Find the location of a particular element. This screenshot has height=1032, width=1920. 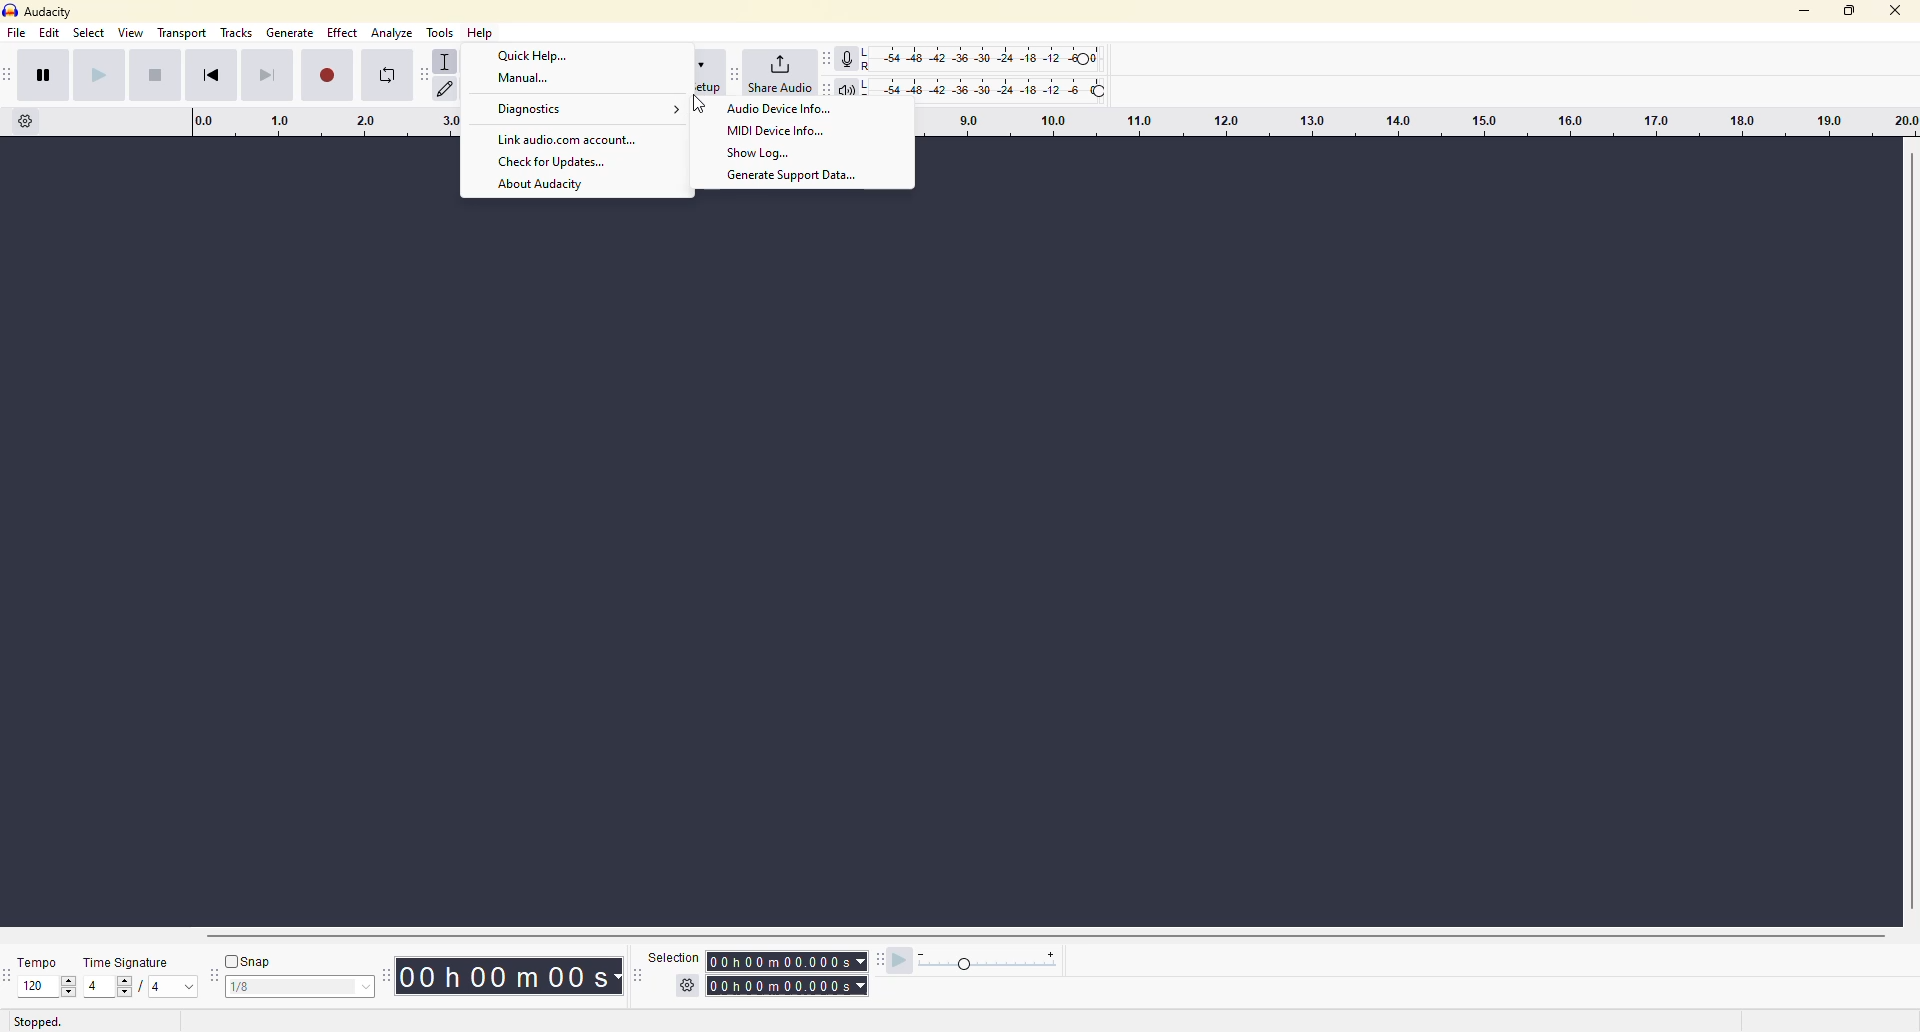

cursor is located at coordinates (702, 106).